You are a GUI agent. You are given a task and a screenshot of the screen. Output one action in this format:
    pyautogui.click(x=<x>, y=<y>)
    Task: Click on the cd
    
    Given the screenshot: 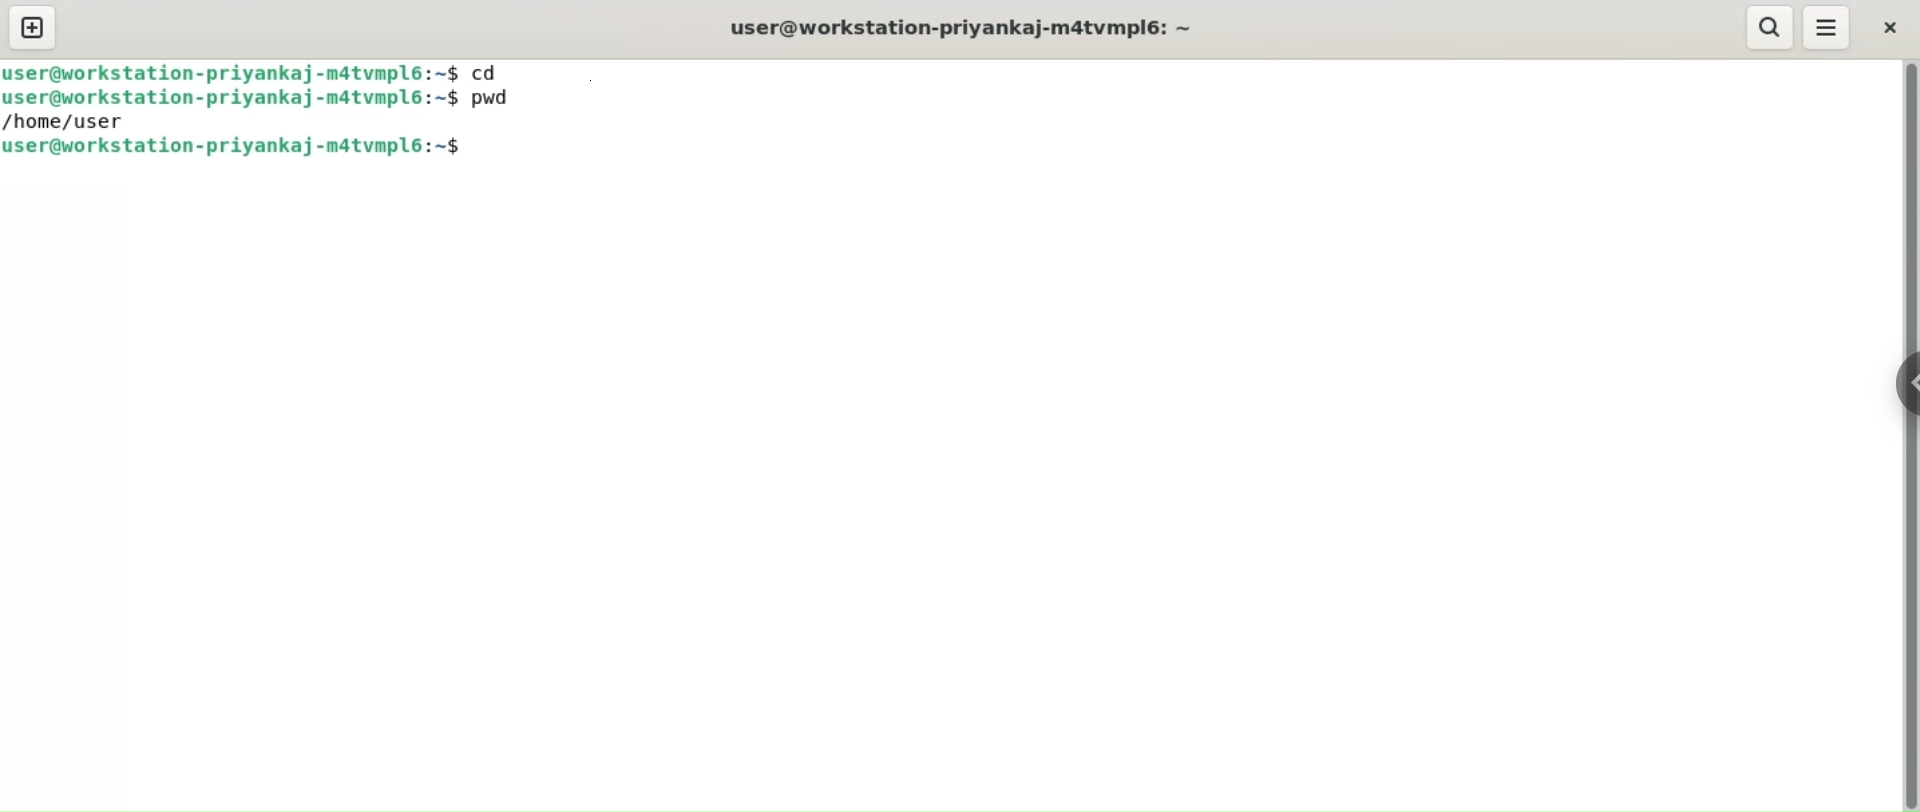 What is the action you would take?
    pyautogui.click(x=493, y=70)
    